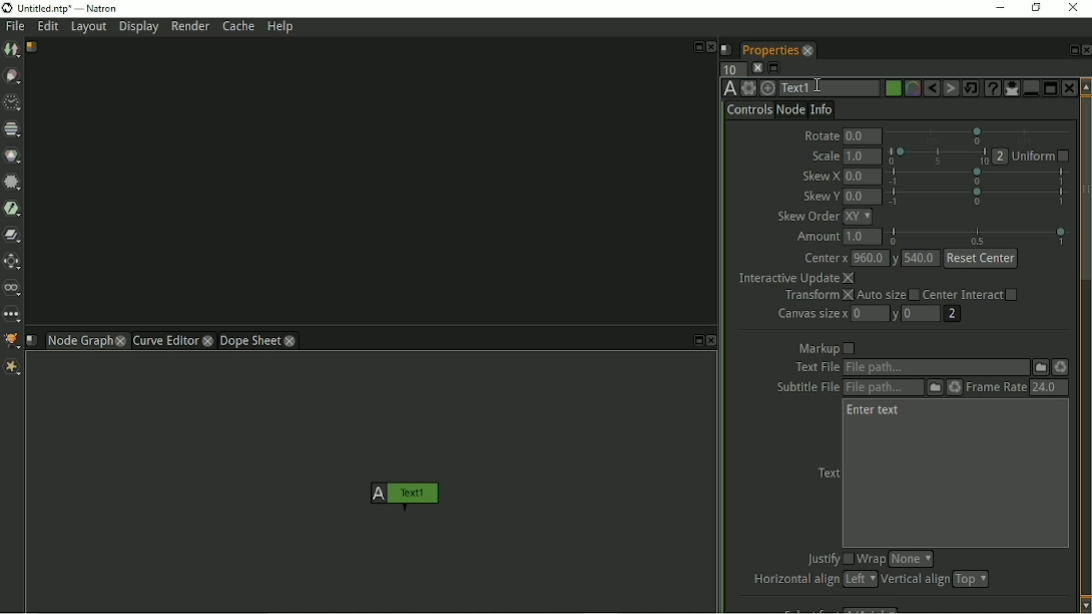  I want to click on Enter text, so click(874, 411).